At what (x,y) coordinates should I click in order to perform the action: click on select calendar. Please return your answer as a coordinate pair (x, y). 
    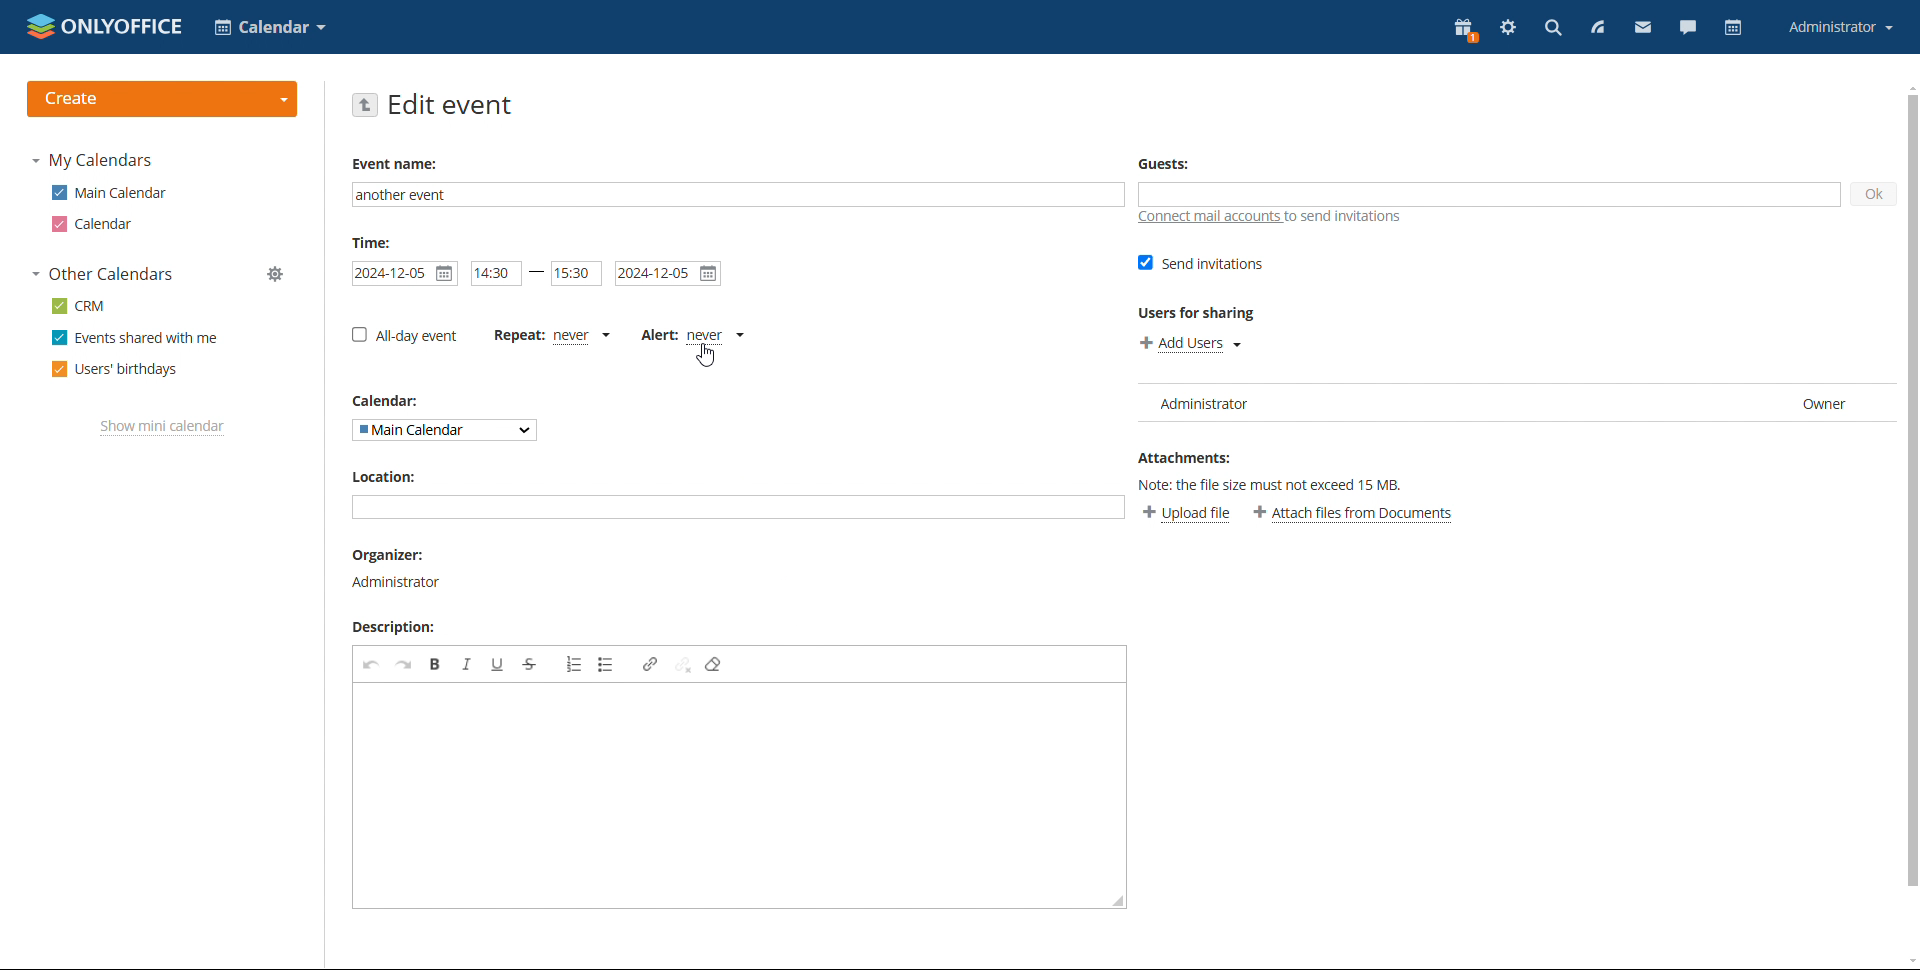
    Looking at the image, I should click on (270, 27).